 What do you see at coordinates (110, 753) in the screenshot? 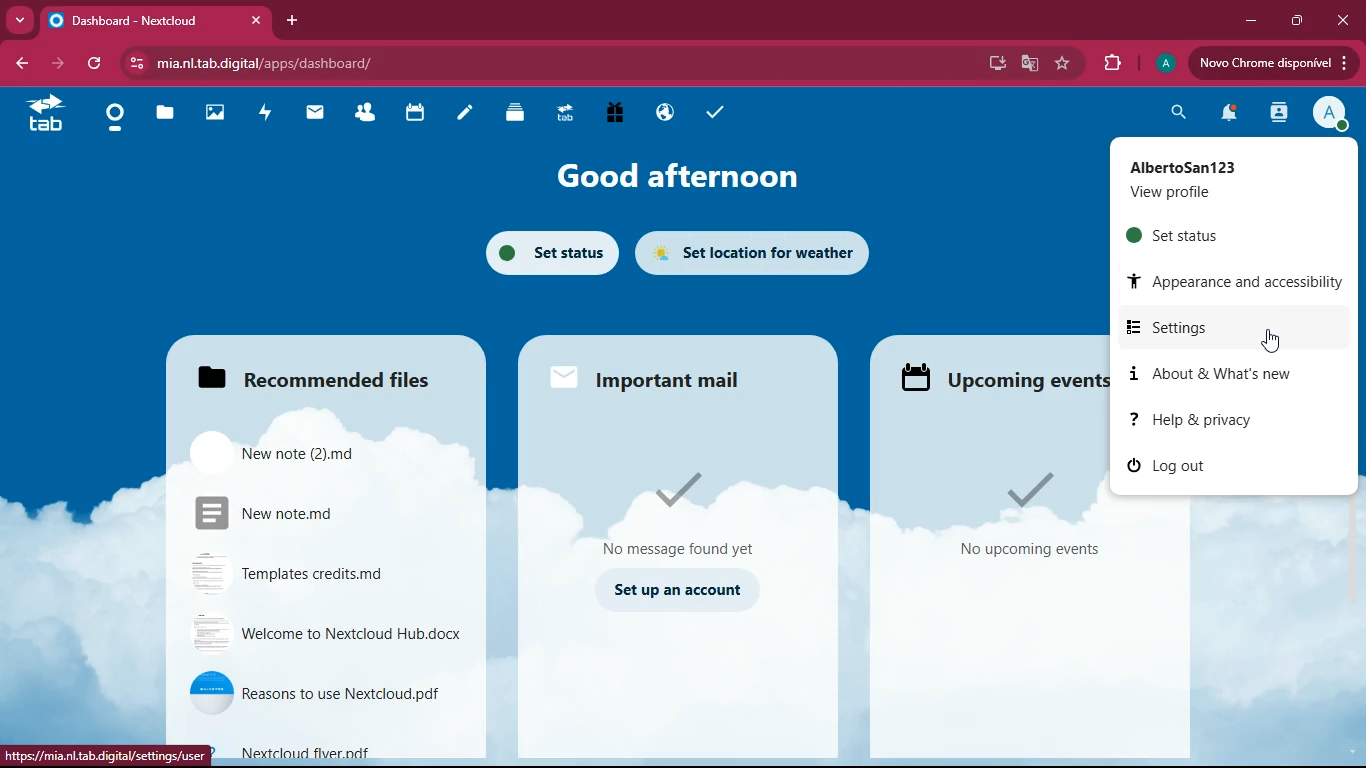
I see `url` at bounding box center [110, 753].